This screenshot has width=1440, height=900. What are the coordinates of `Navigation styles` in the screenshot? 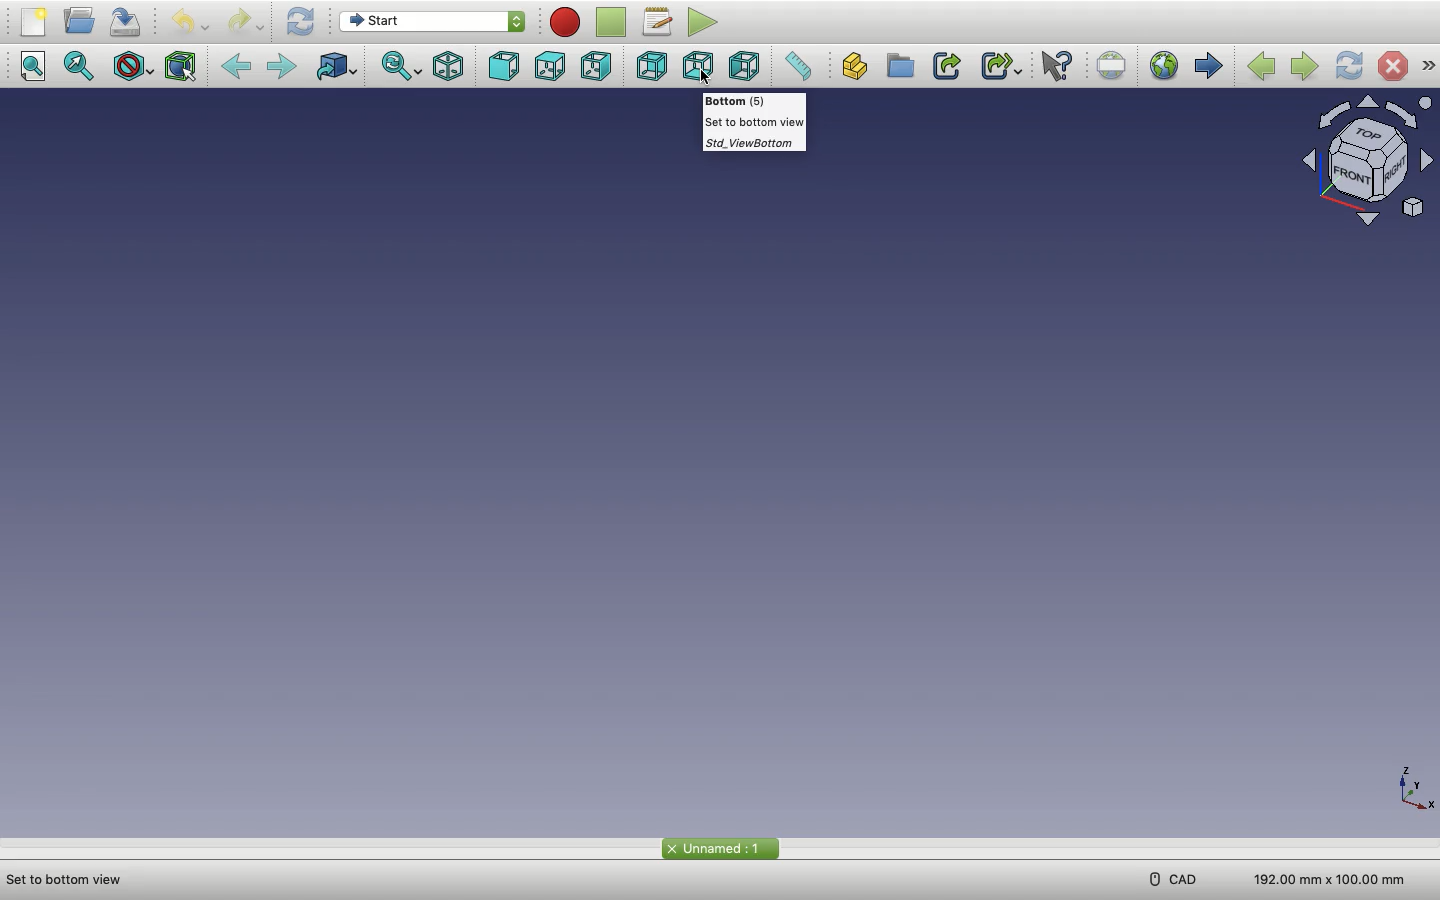 It's located at (1362, 159).